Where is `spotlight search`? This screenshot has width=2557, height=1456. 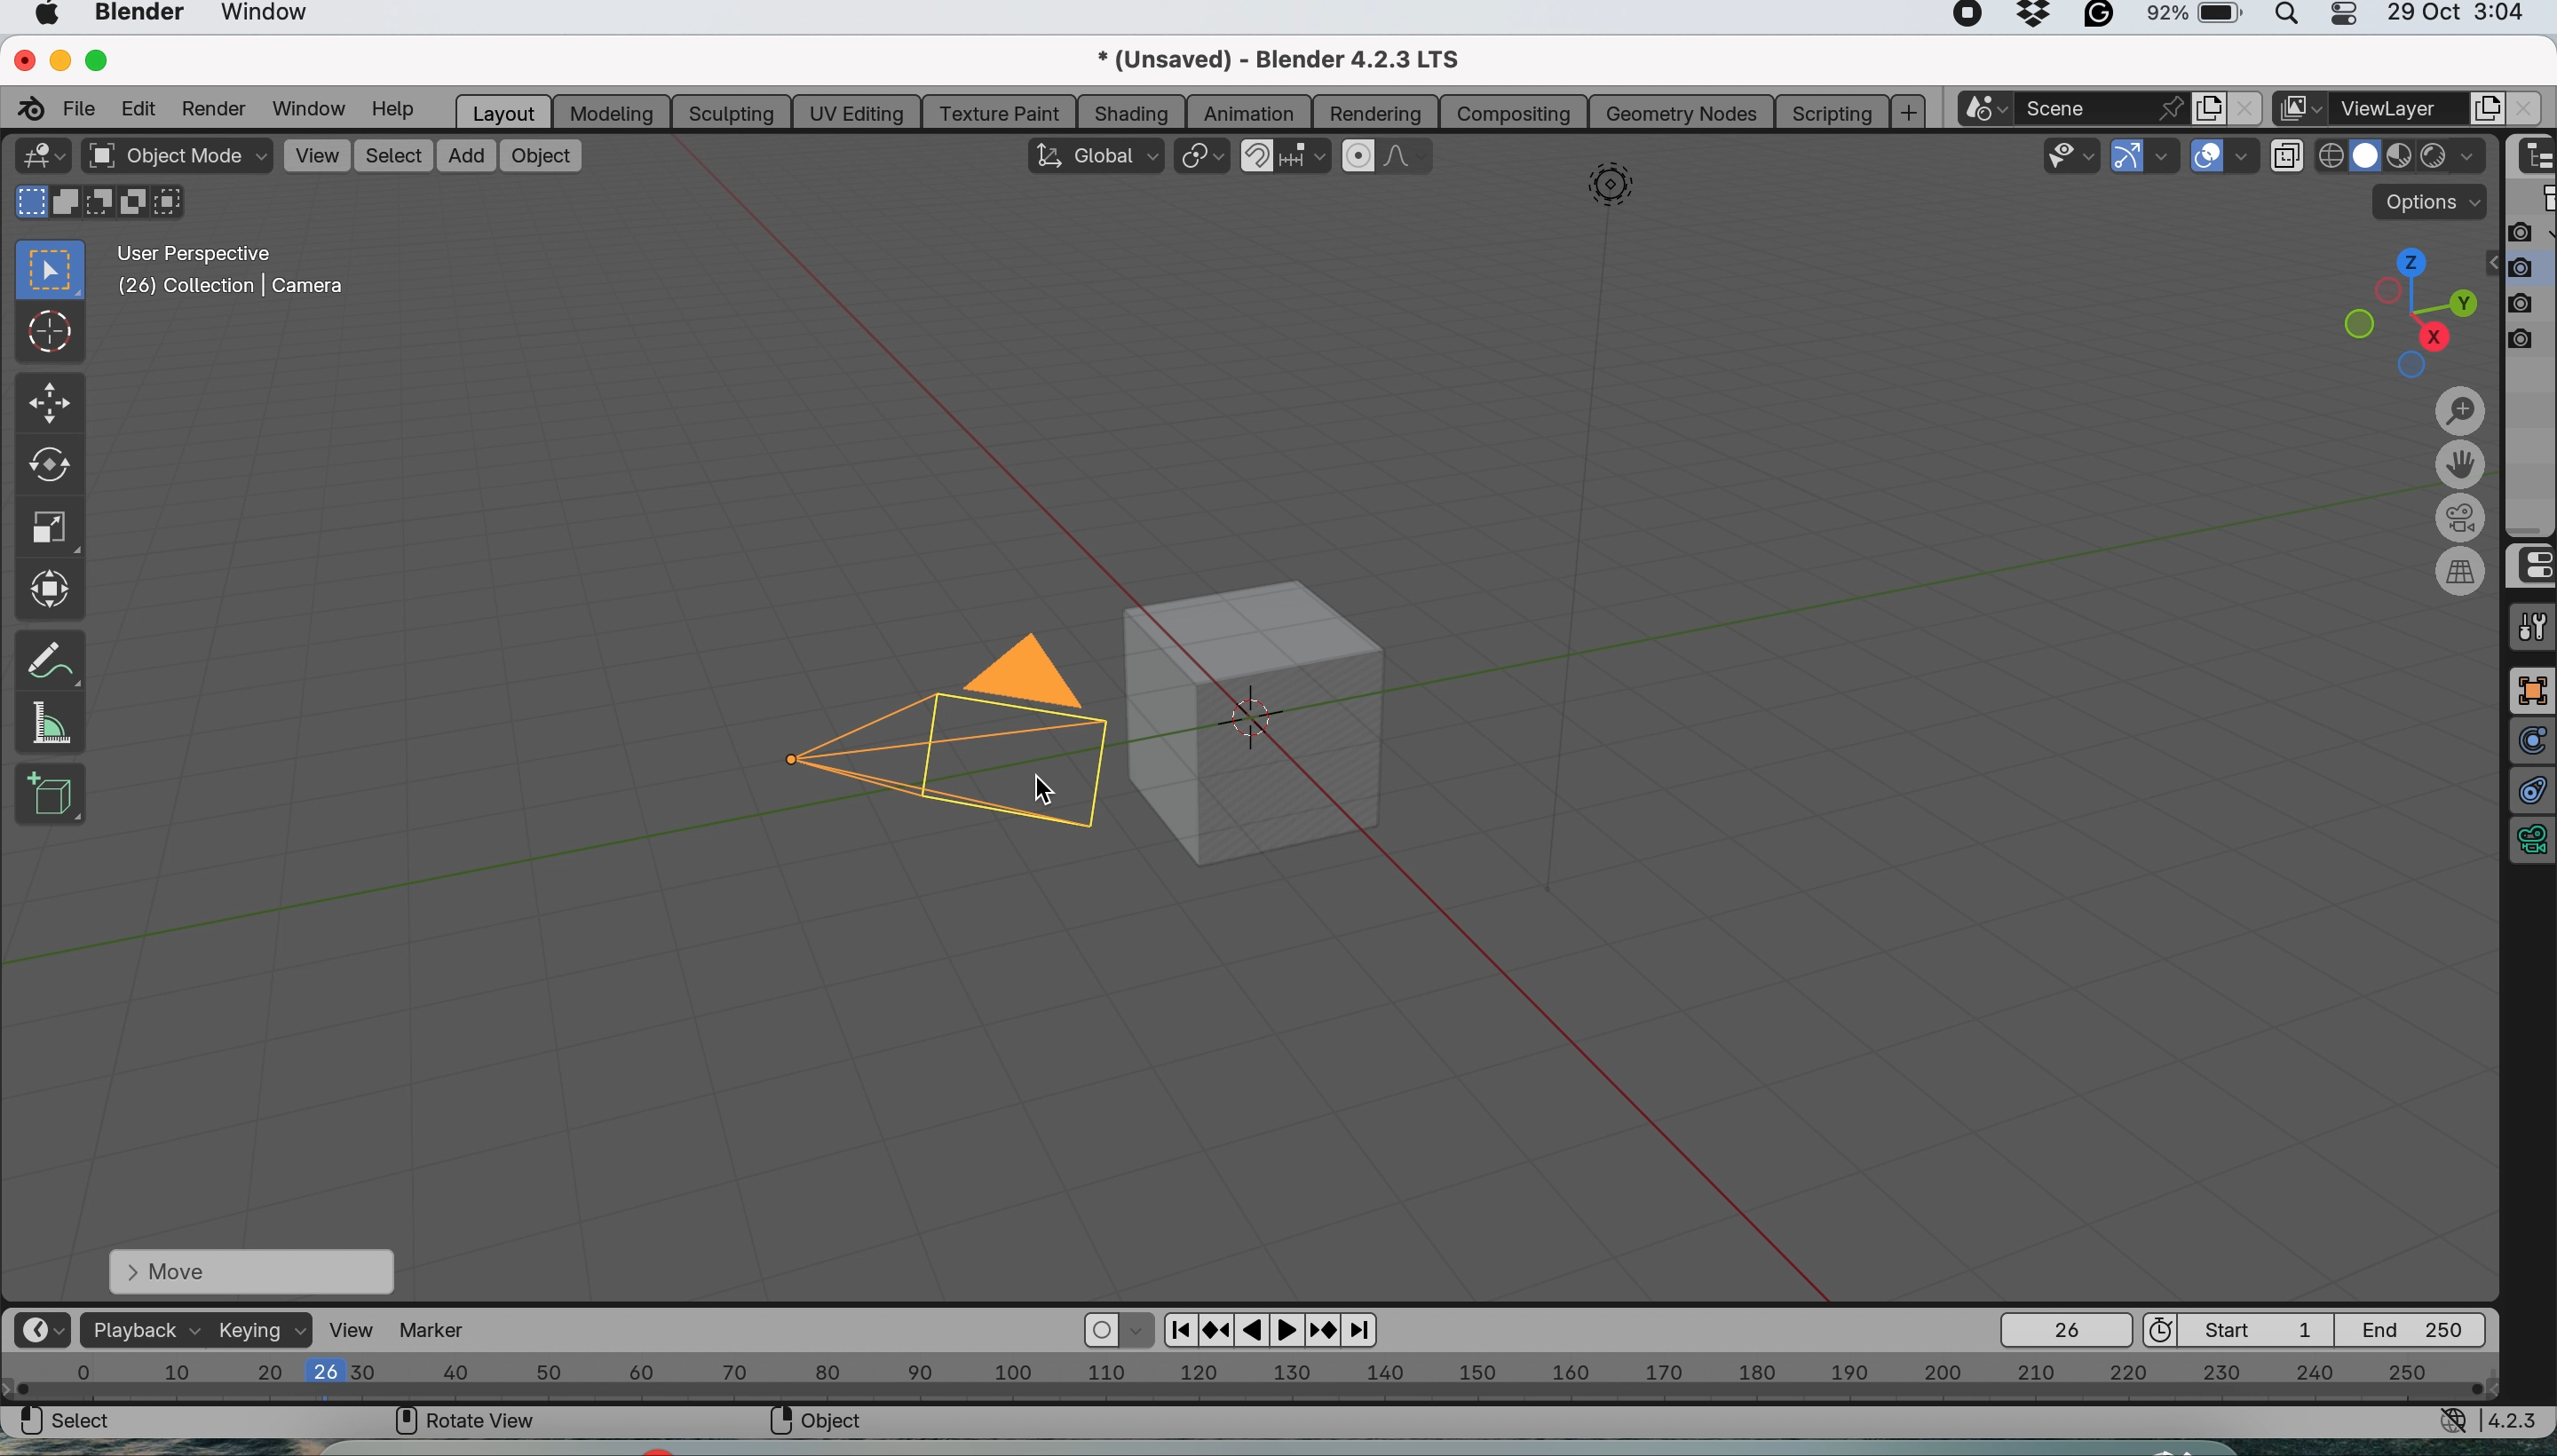
spotlight search is located at coordinates (2291, 20).